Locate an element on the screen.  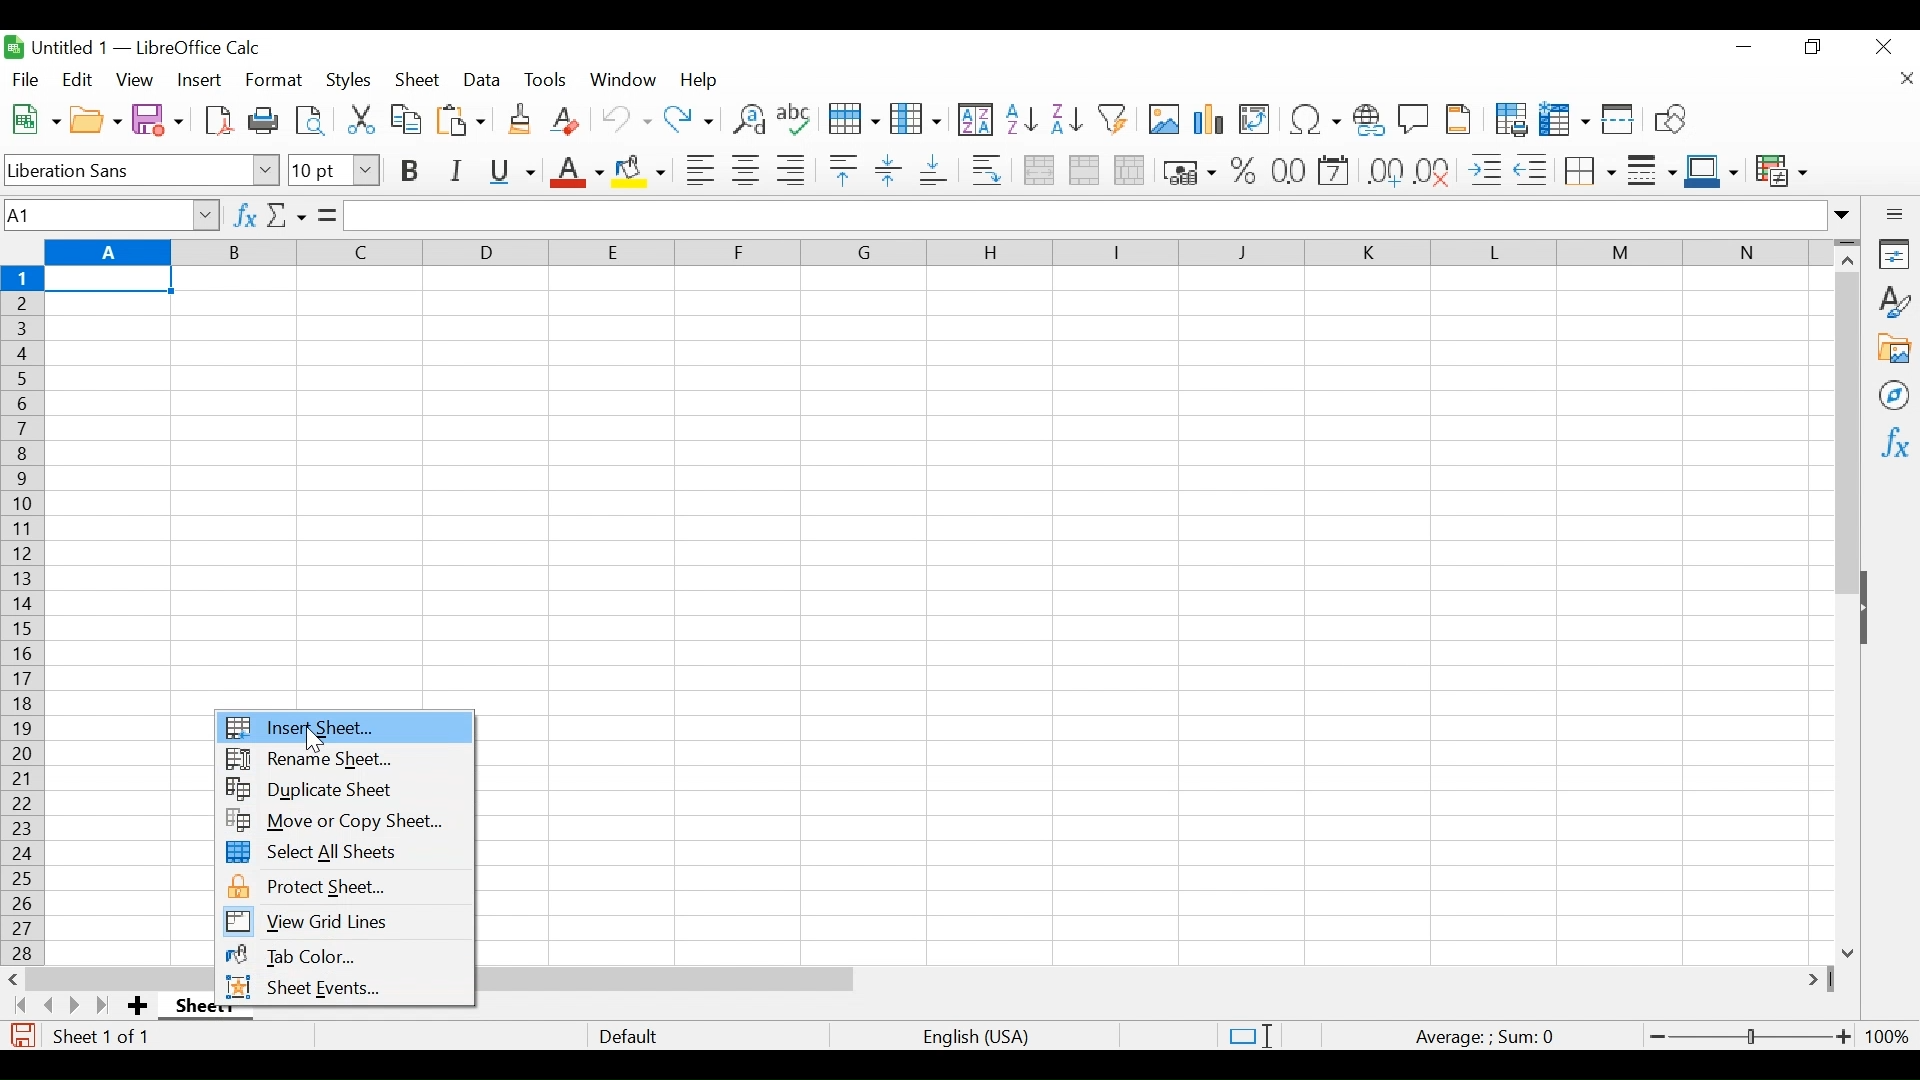
New is located at coordinates (34, 118).